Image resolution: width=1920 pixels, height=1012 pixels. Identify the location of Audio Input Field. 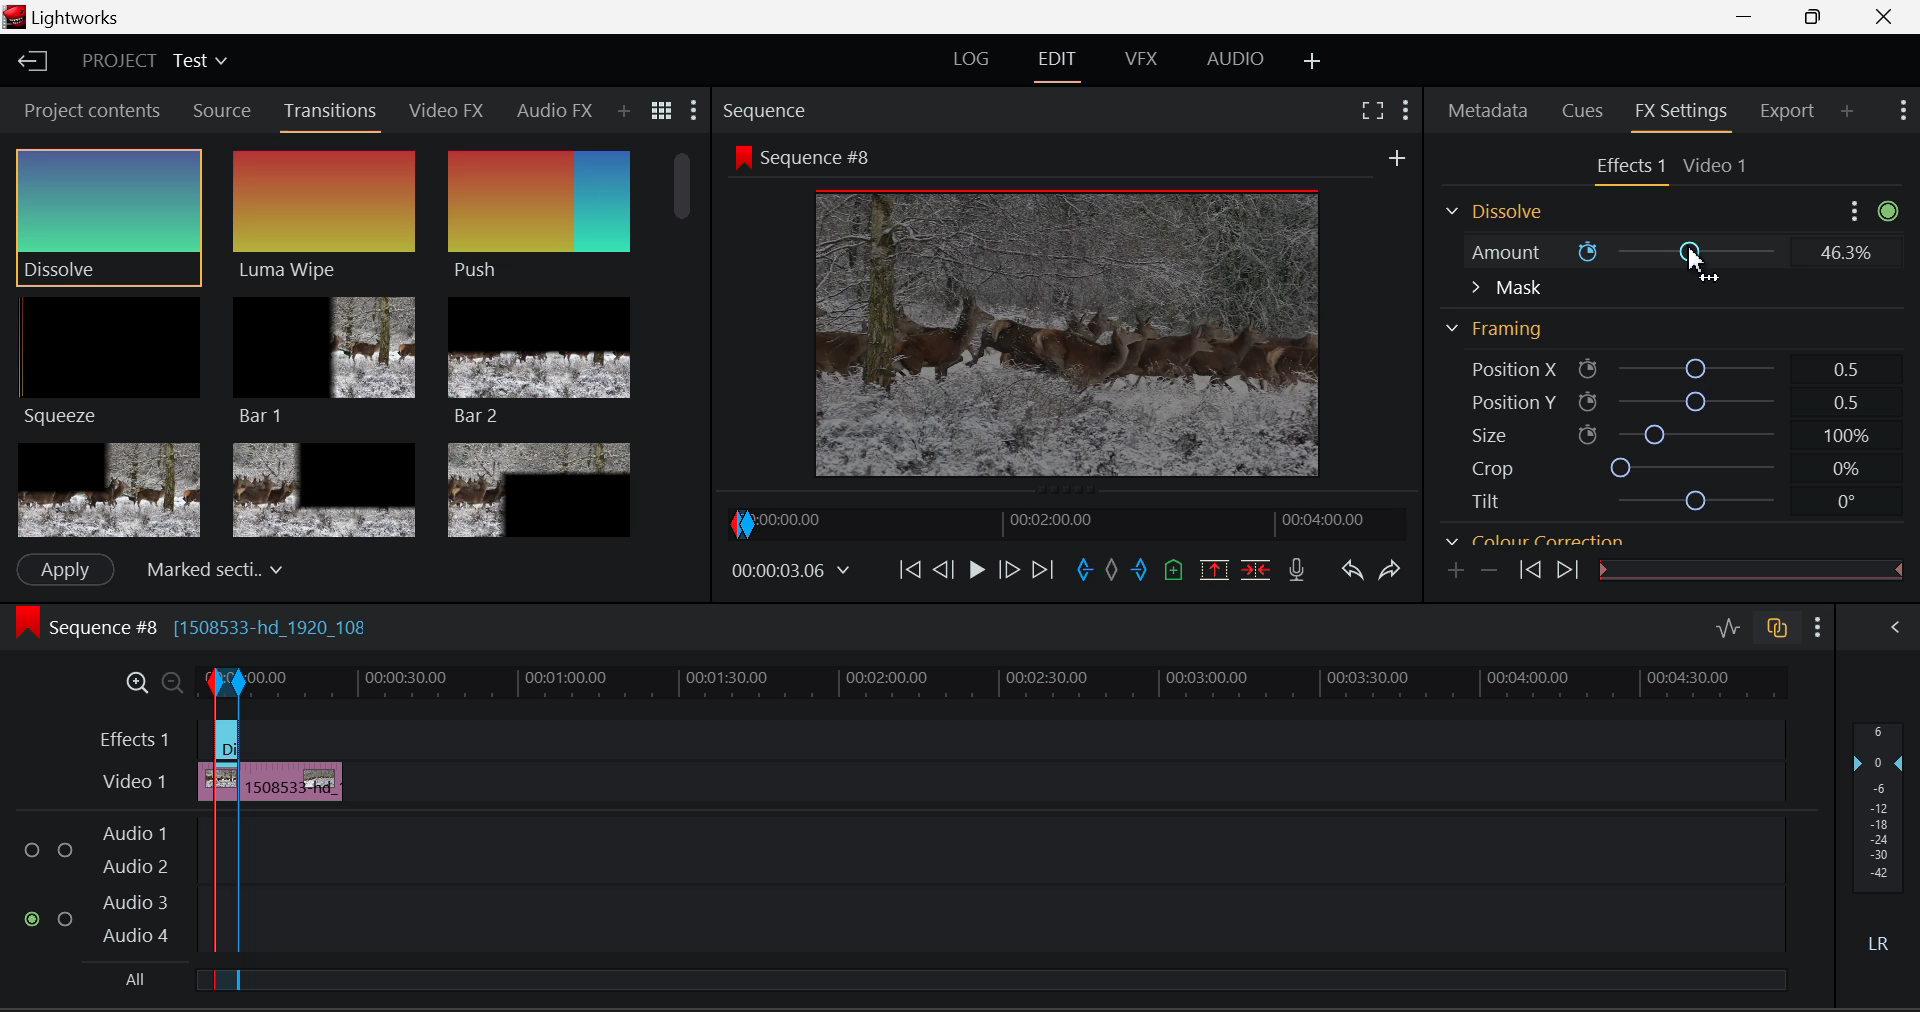
(1013, 919).